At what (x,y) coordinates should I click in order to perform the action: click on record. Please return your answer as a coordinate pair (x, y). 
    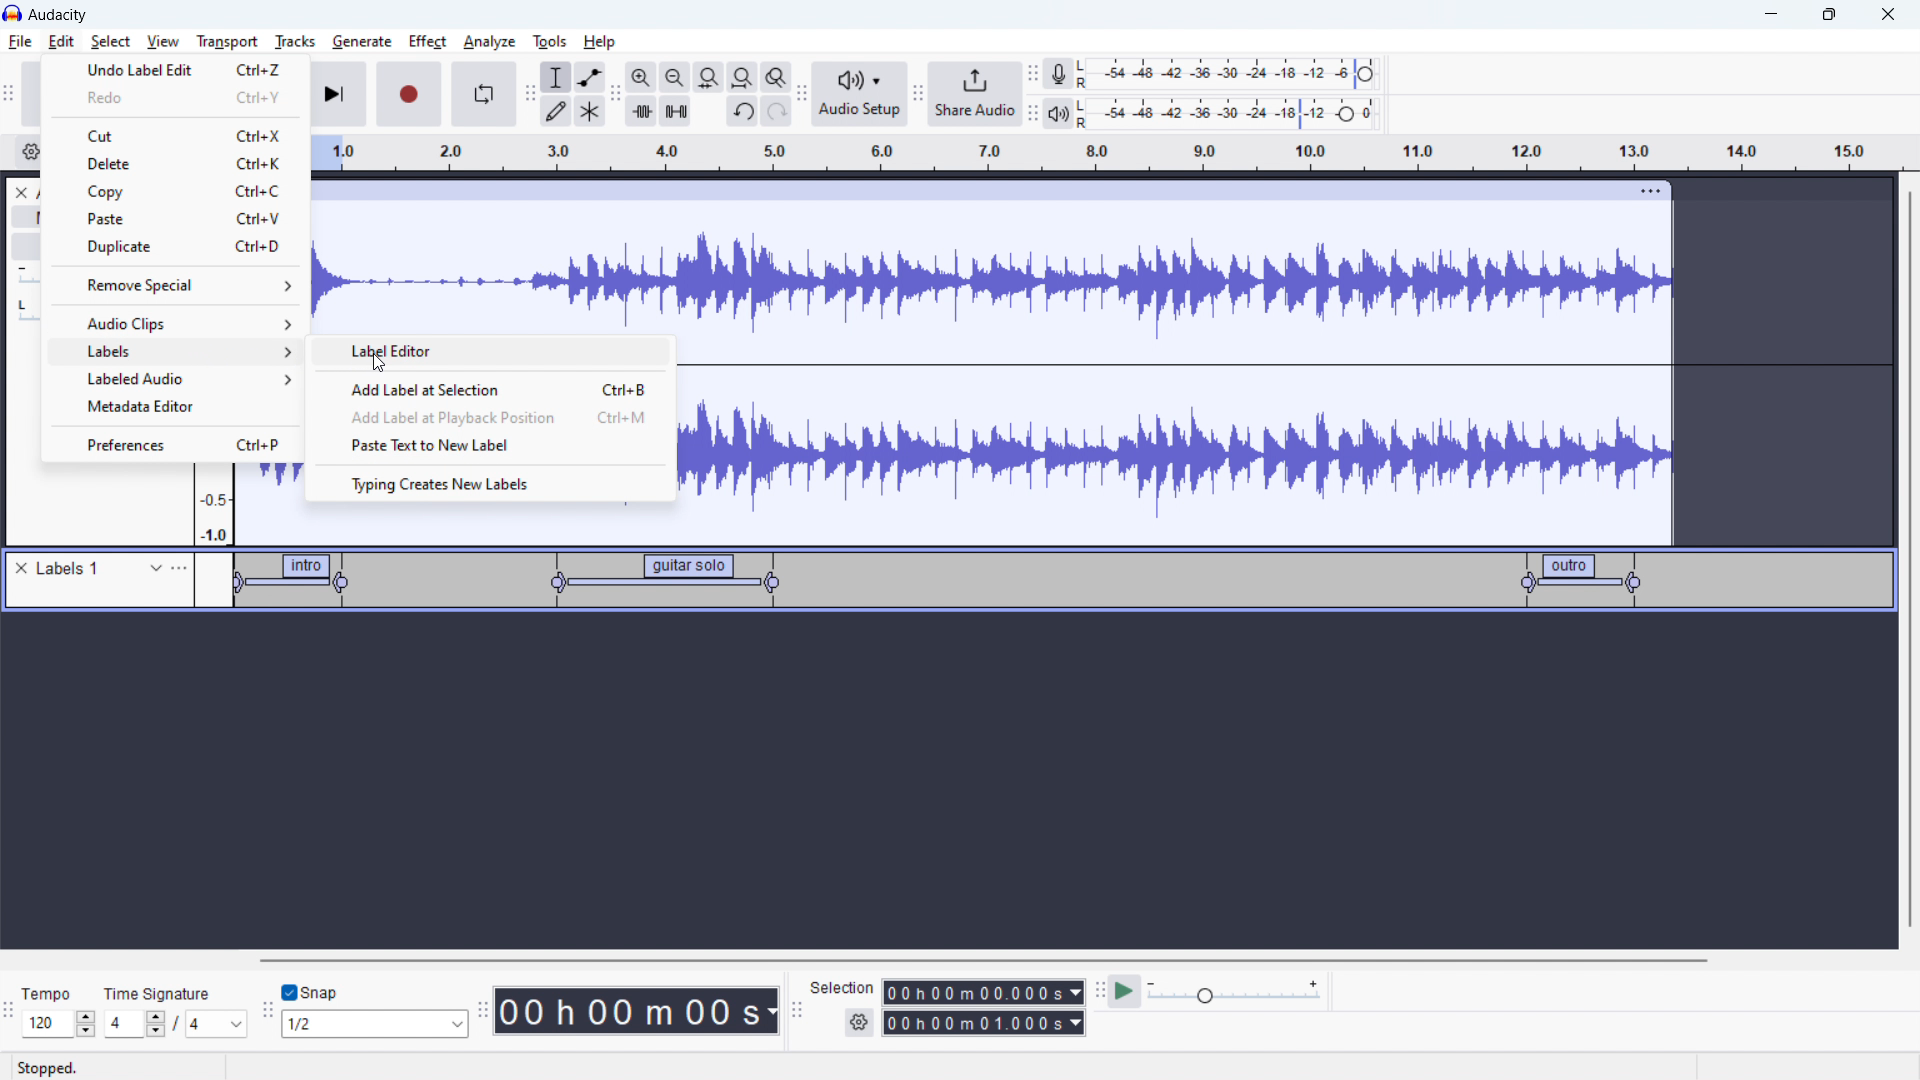
    Looking at the image, I should click on (410, 94).